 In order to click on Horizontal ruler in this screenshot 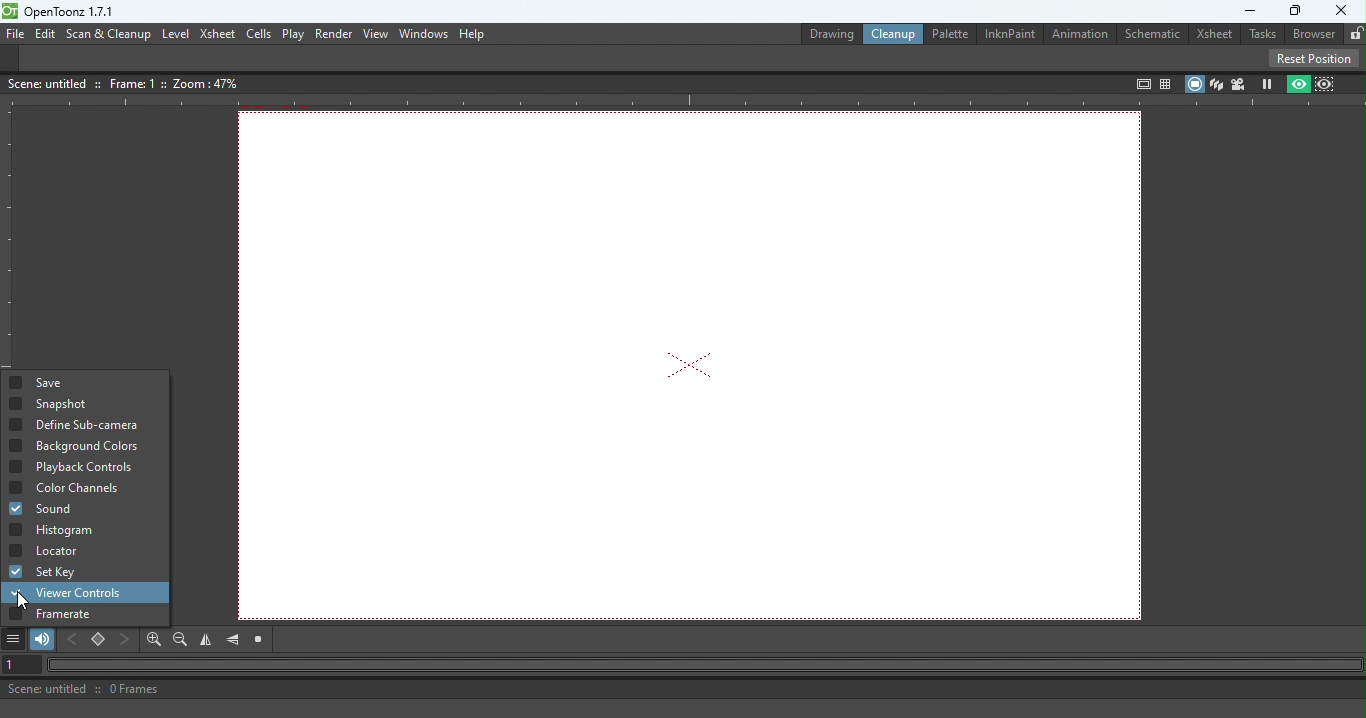, I will do `click(683, 101)`.